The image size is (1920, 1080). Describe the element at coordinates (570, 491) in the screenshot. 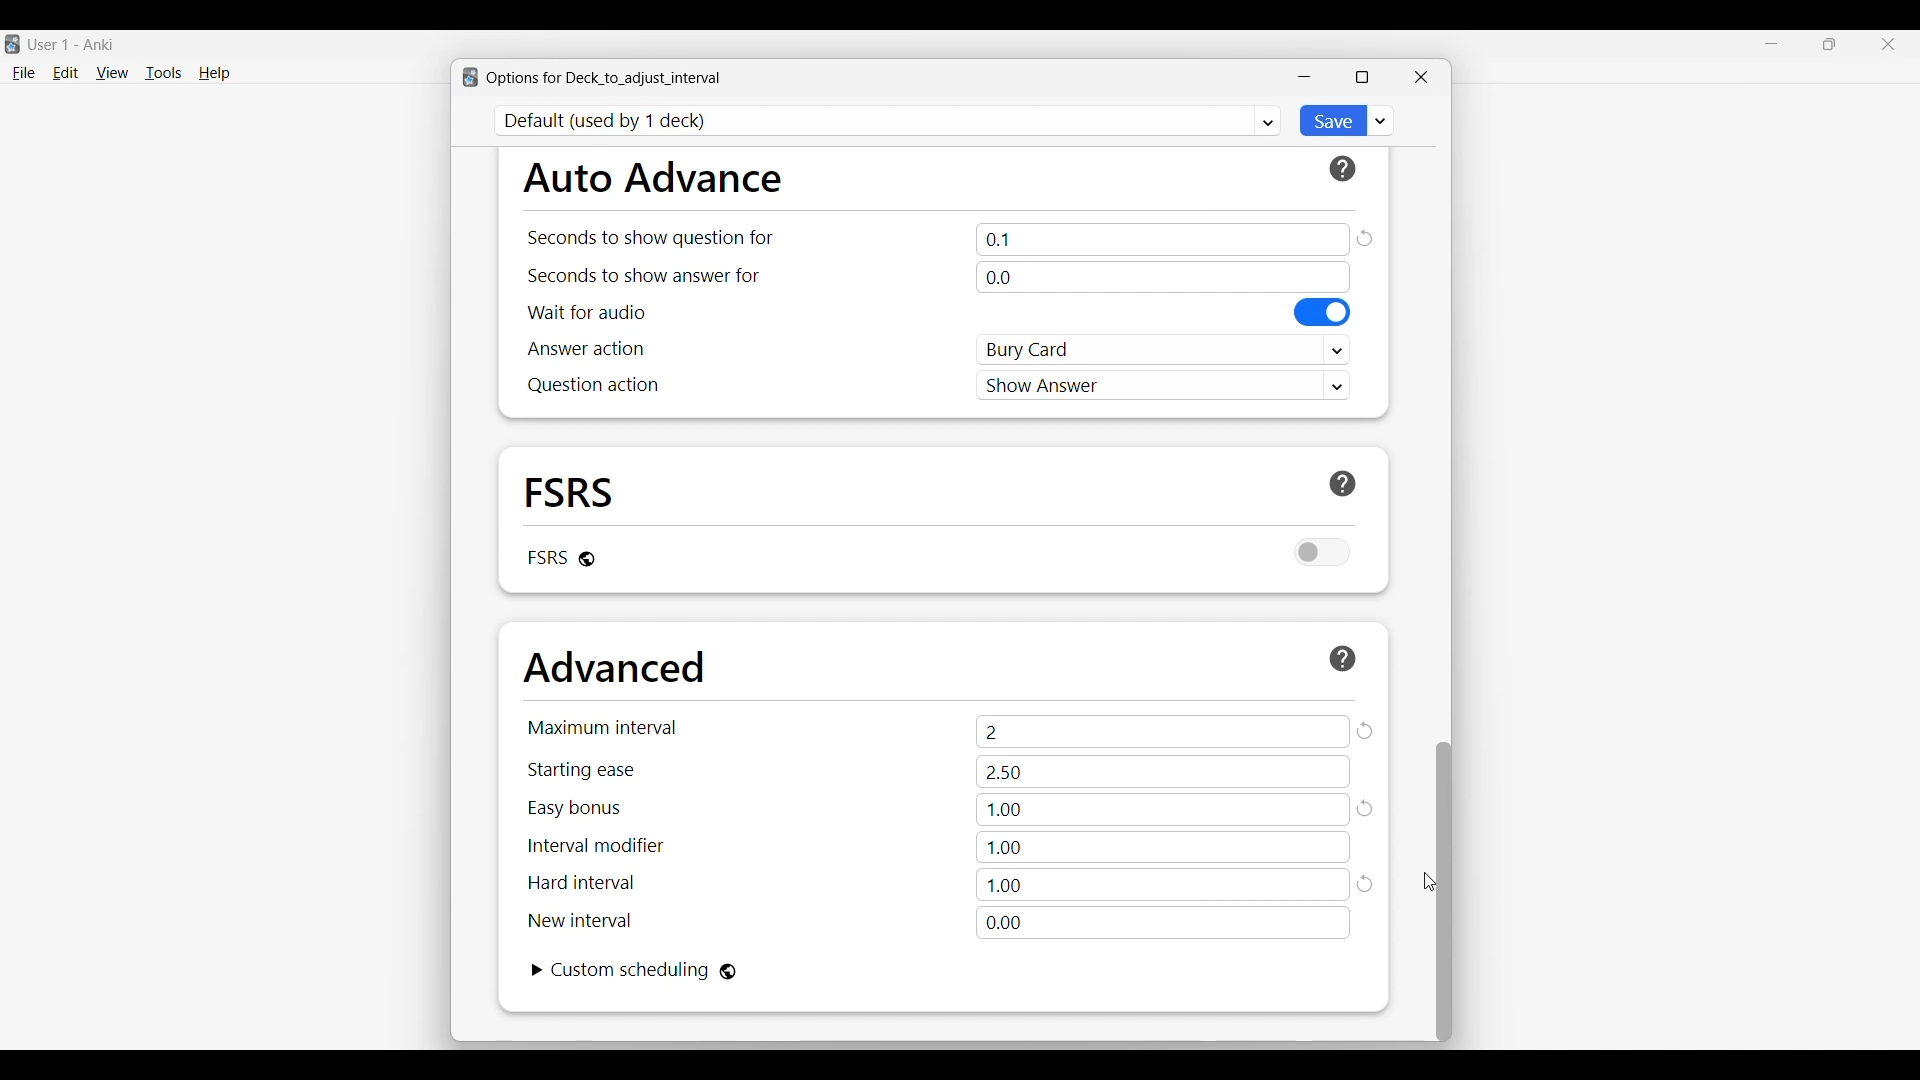

I see `FSRS` at that location.